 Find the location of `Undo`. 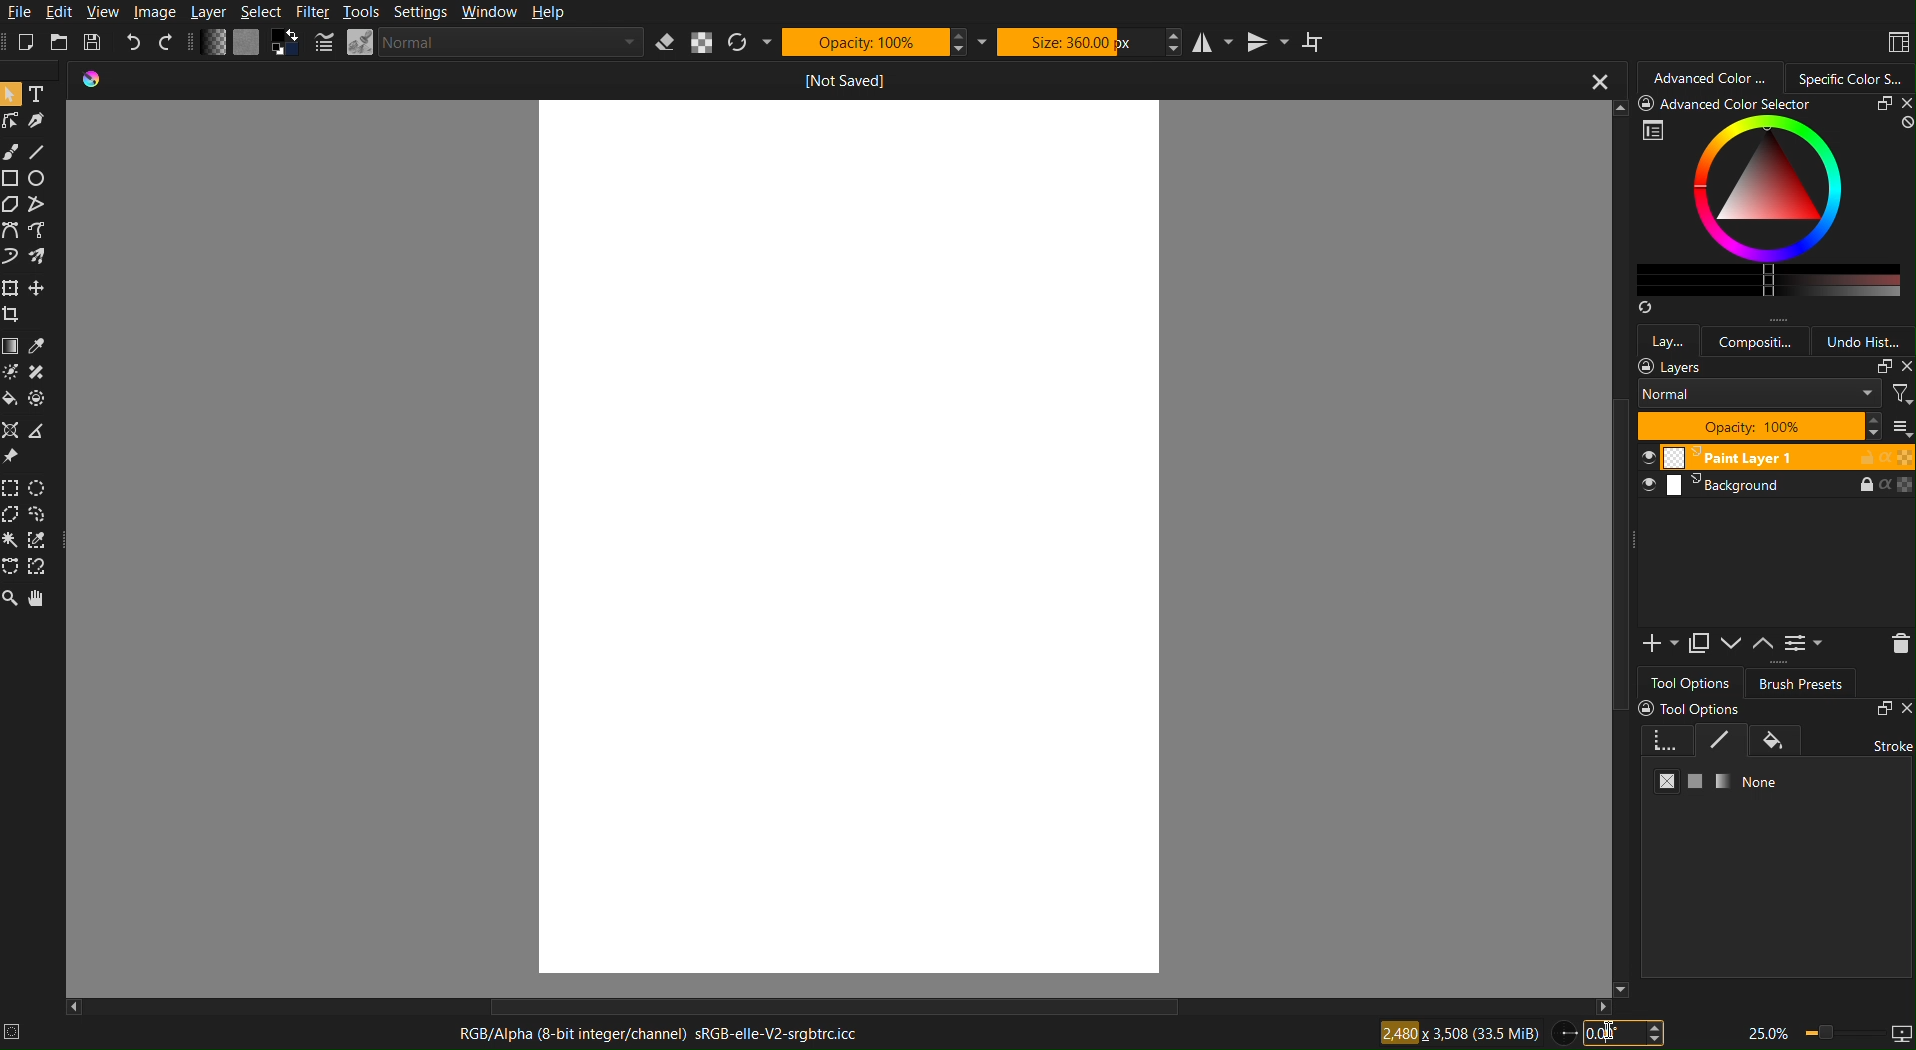

Undo is located at coordinates (133, 43).